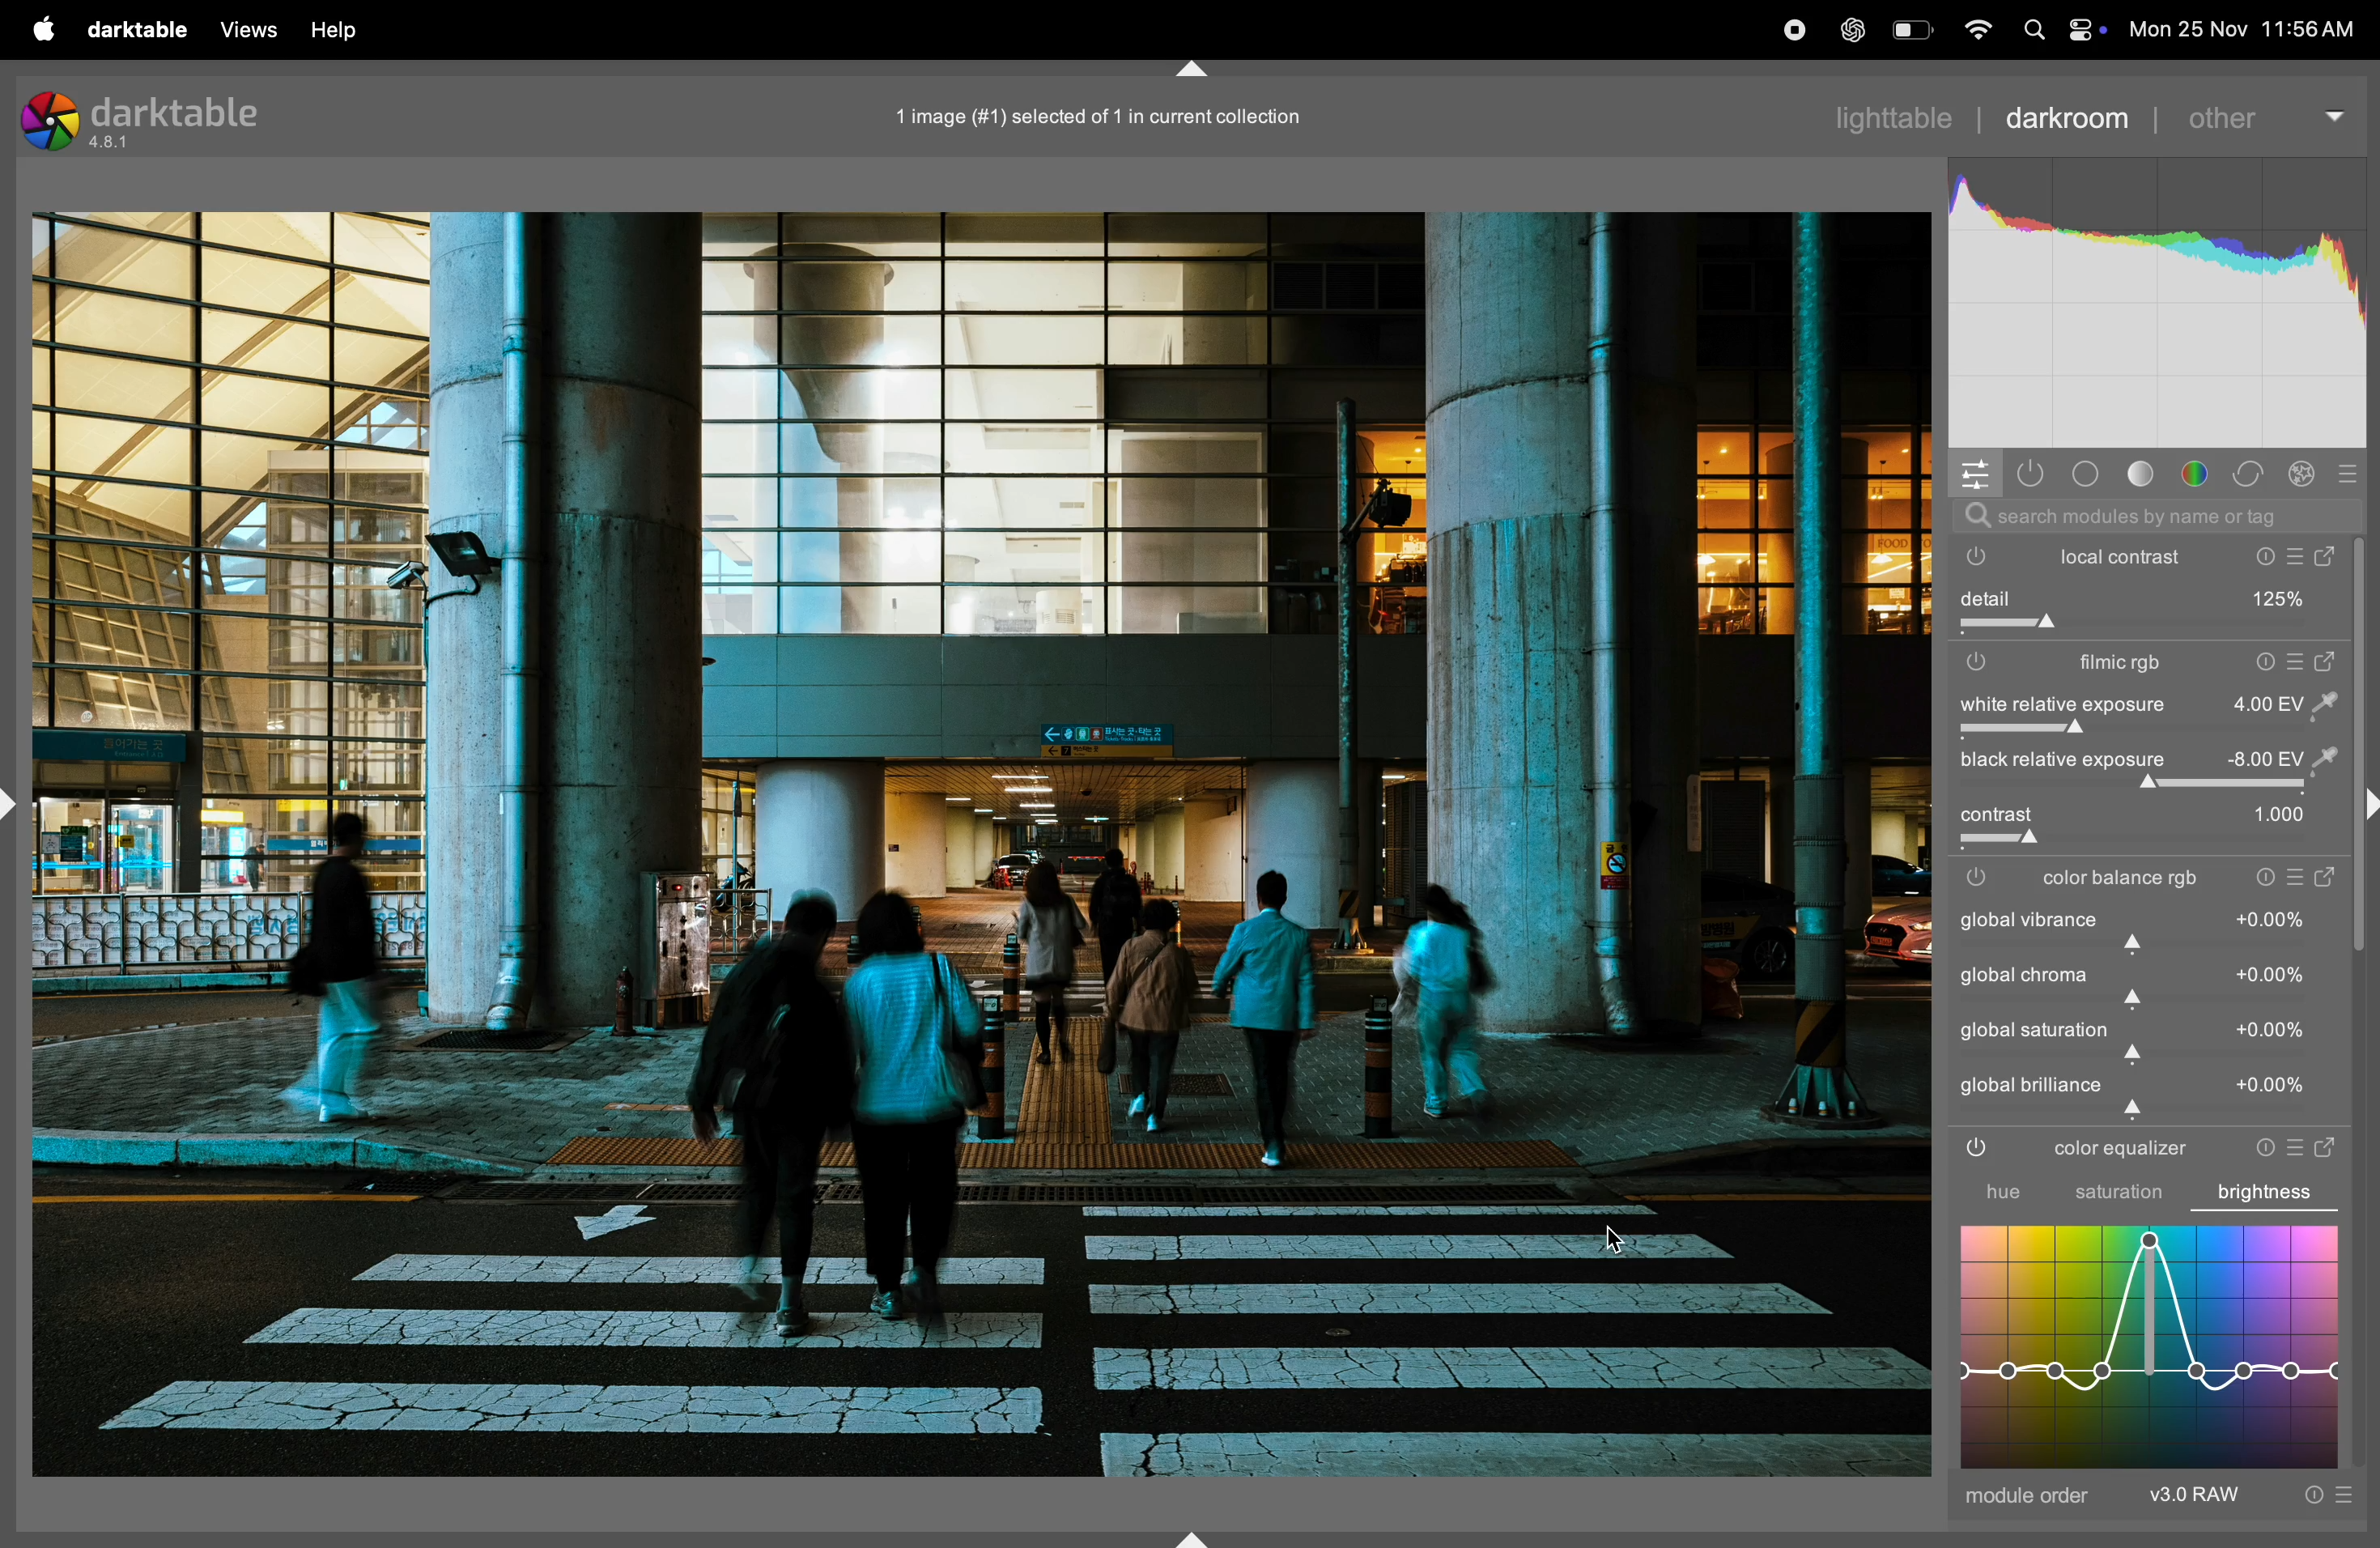 The width and height of the screenshot is (2380, 1548). Describe the element at coordinates (2105, 665) in the screenshot. I see `filmic rgb` at that location.